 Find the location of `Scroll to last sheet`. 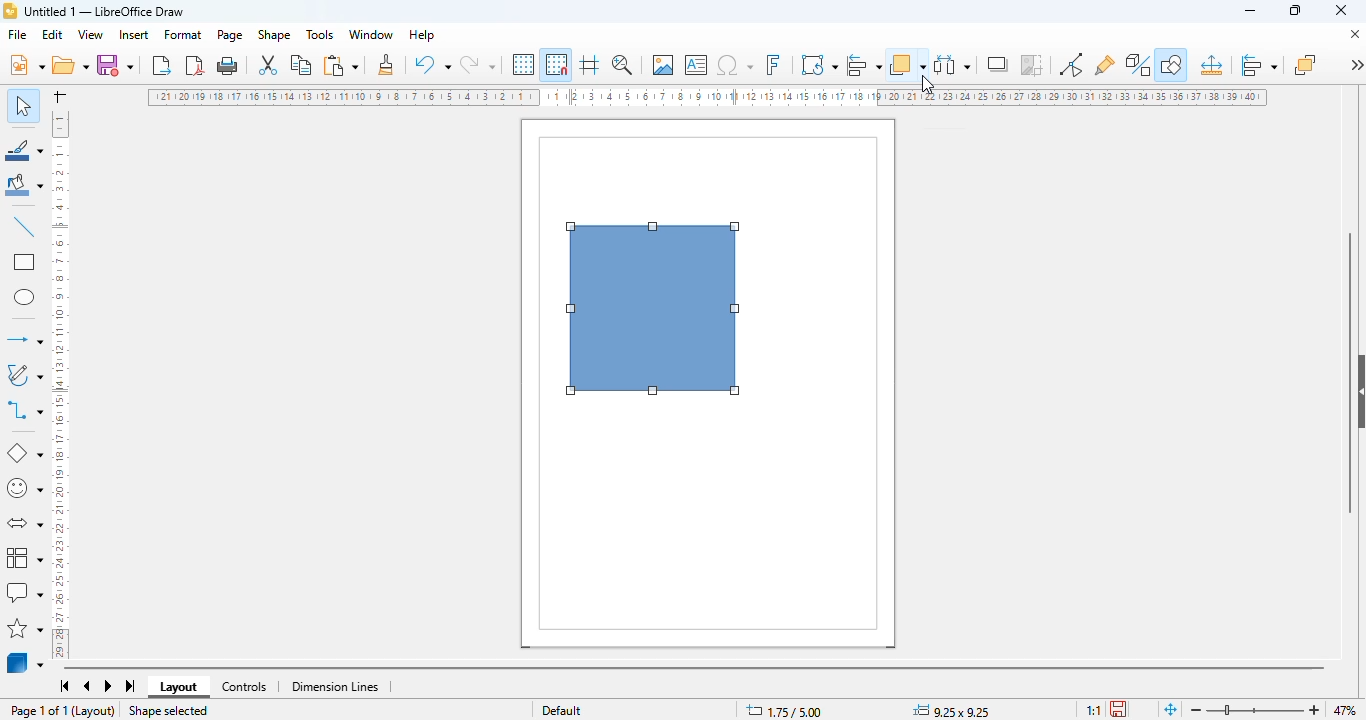

Scroll to last sheet is located at coordinates (132, 686).